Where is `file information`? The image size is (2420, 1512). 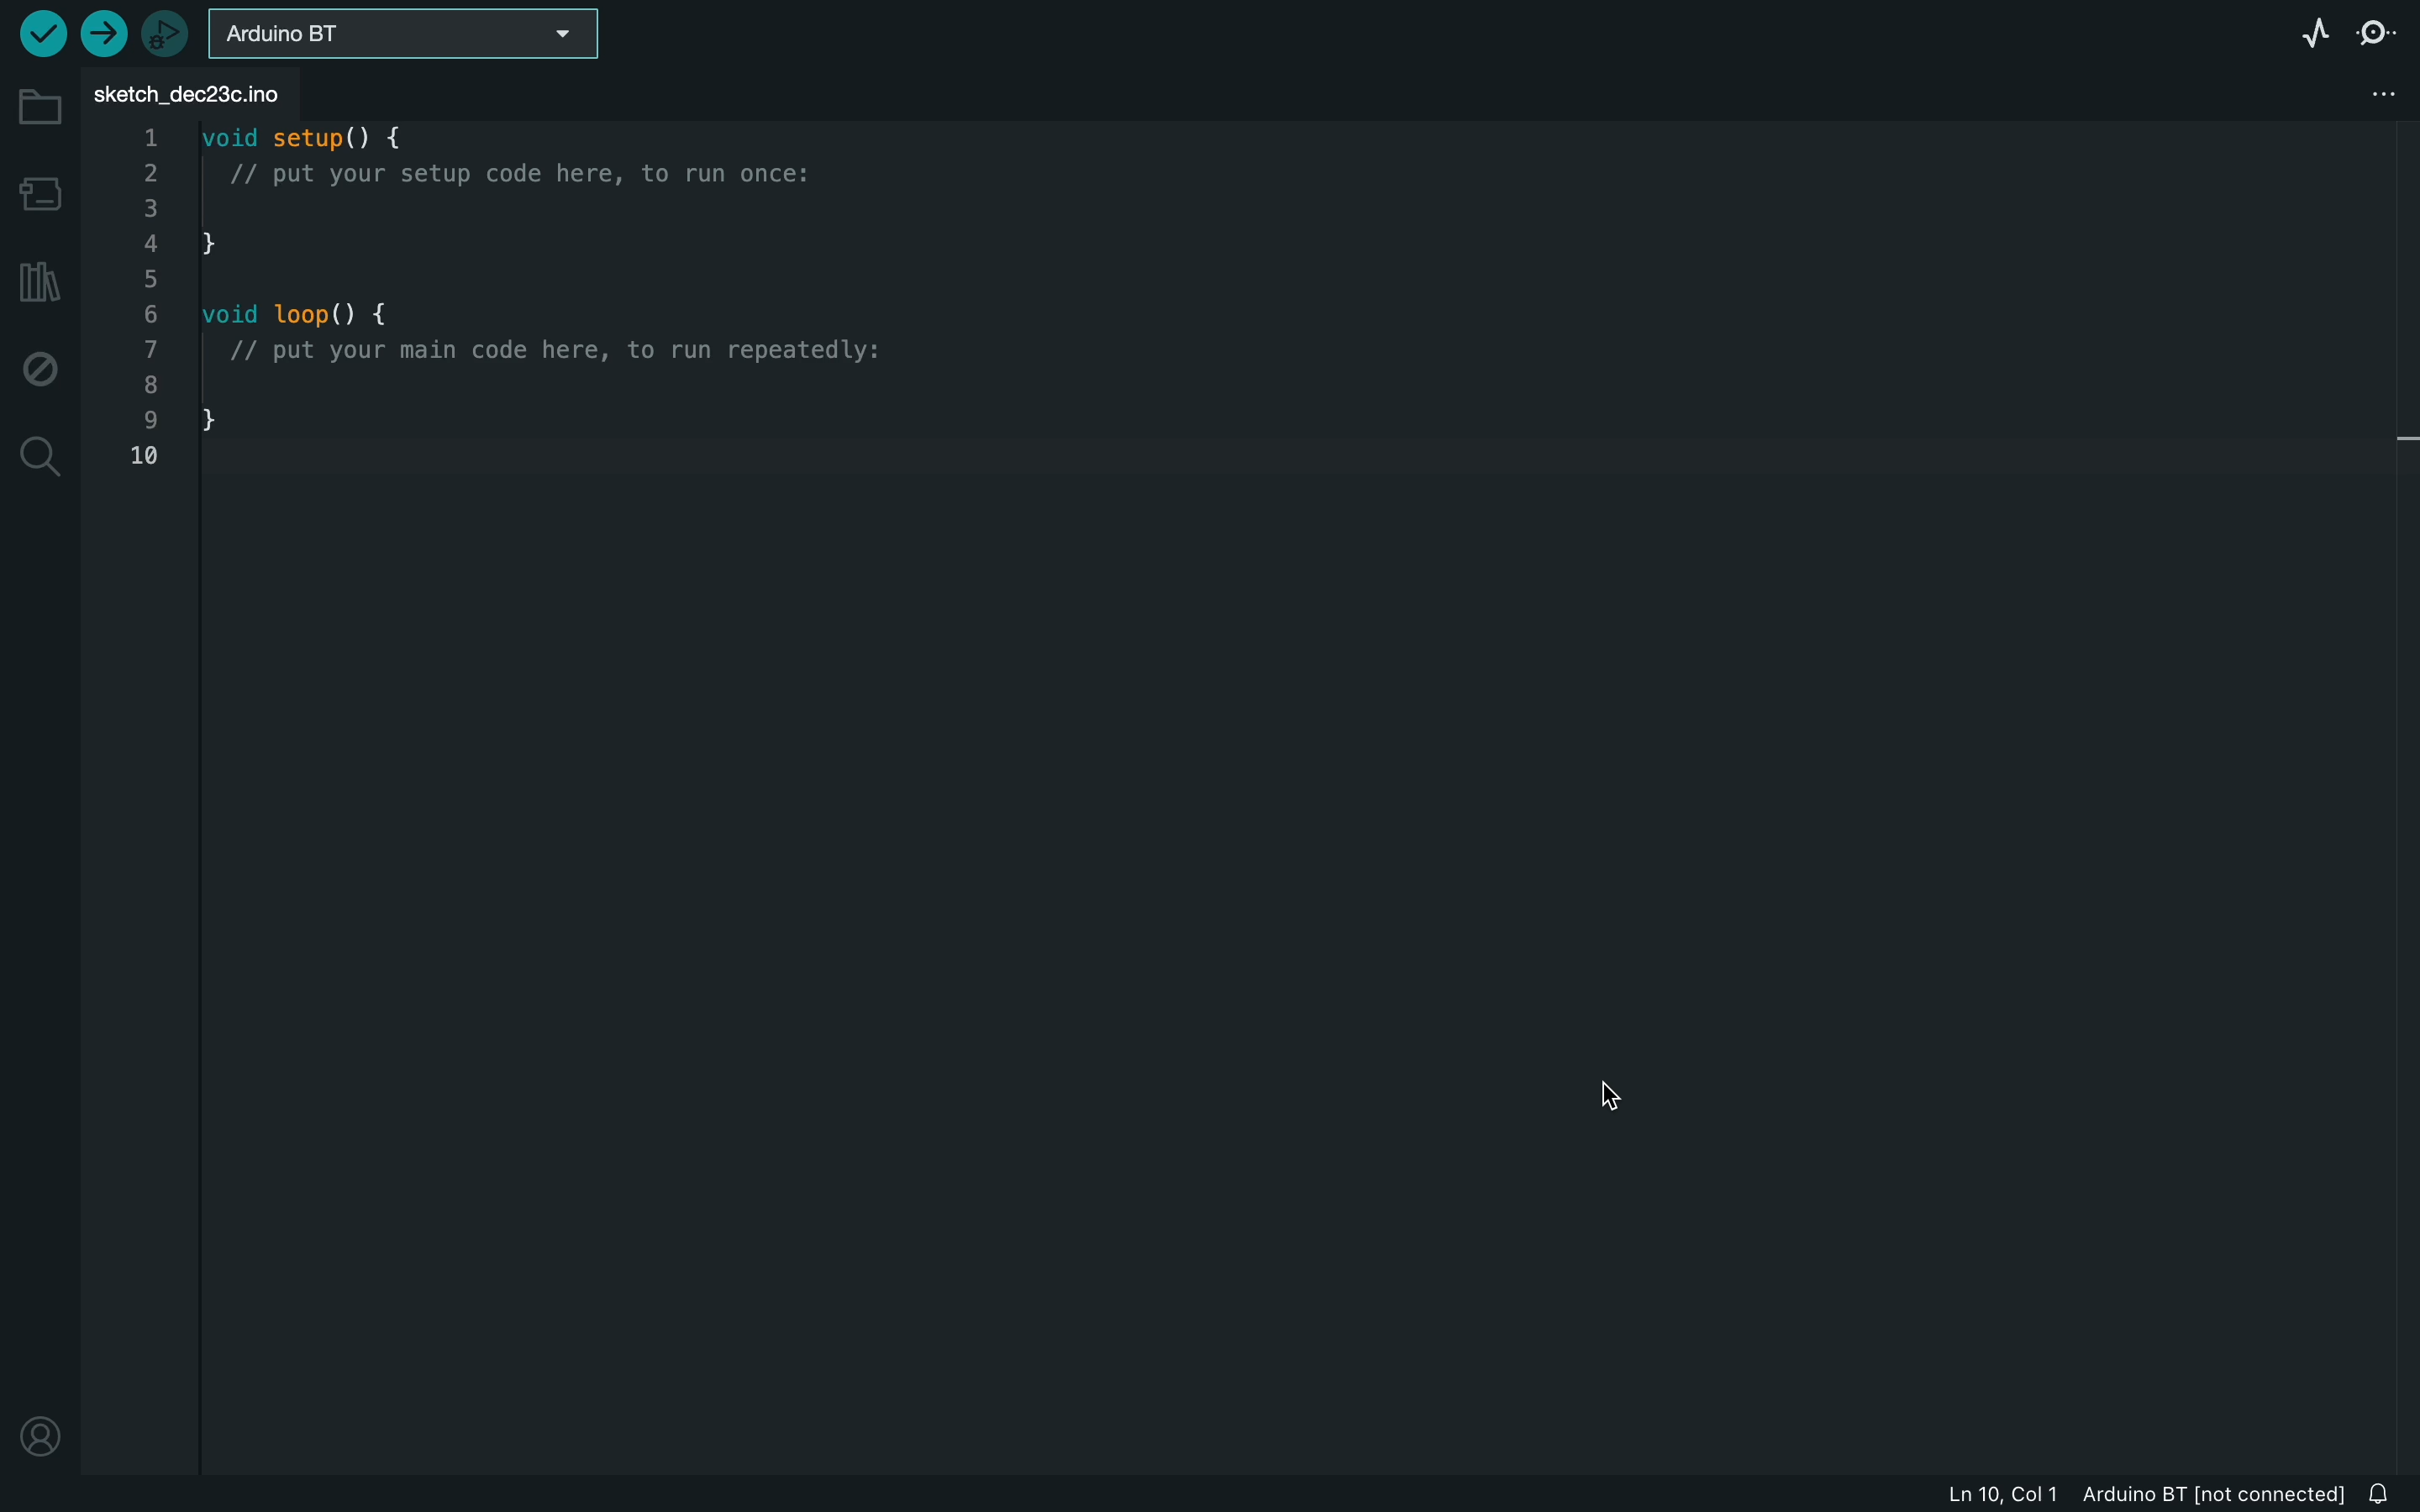
file information is located at coordinates (2113, 1494).